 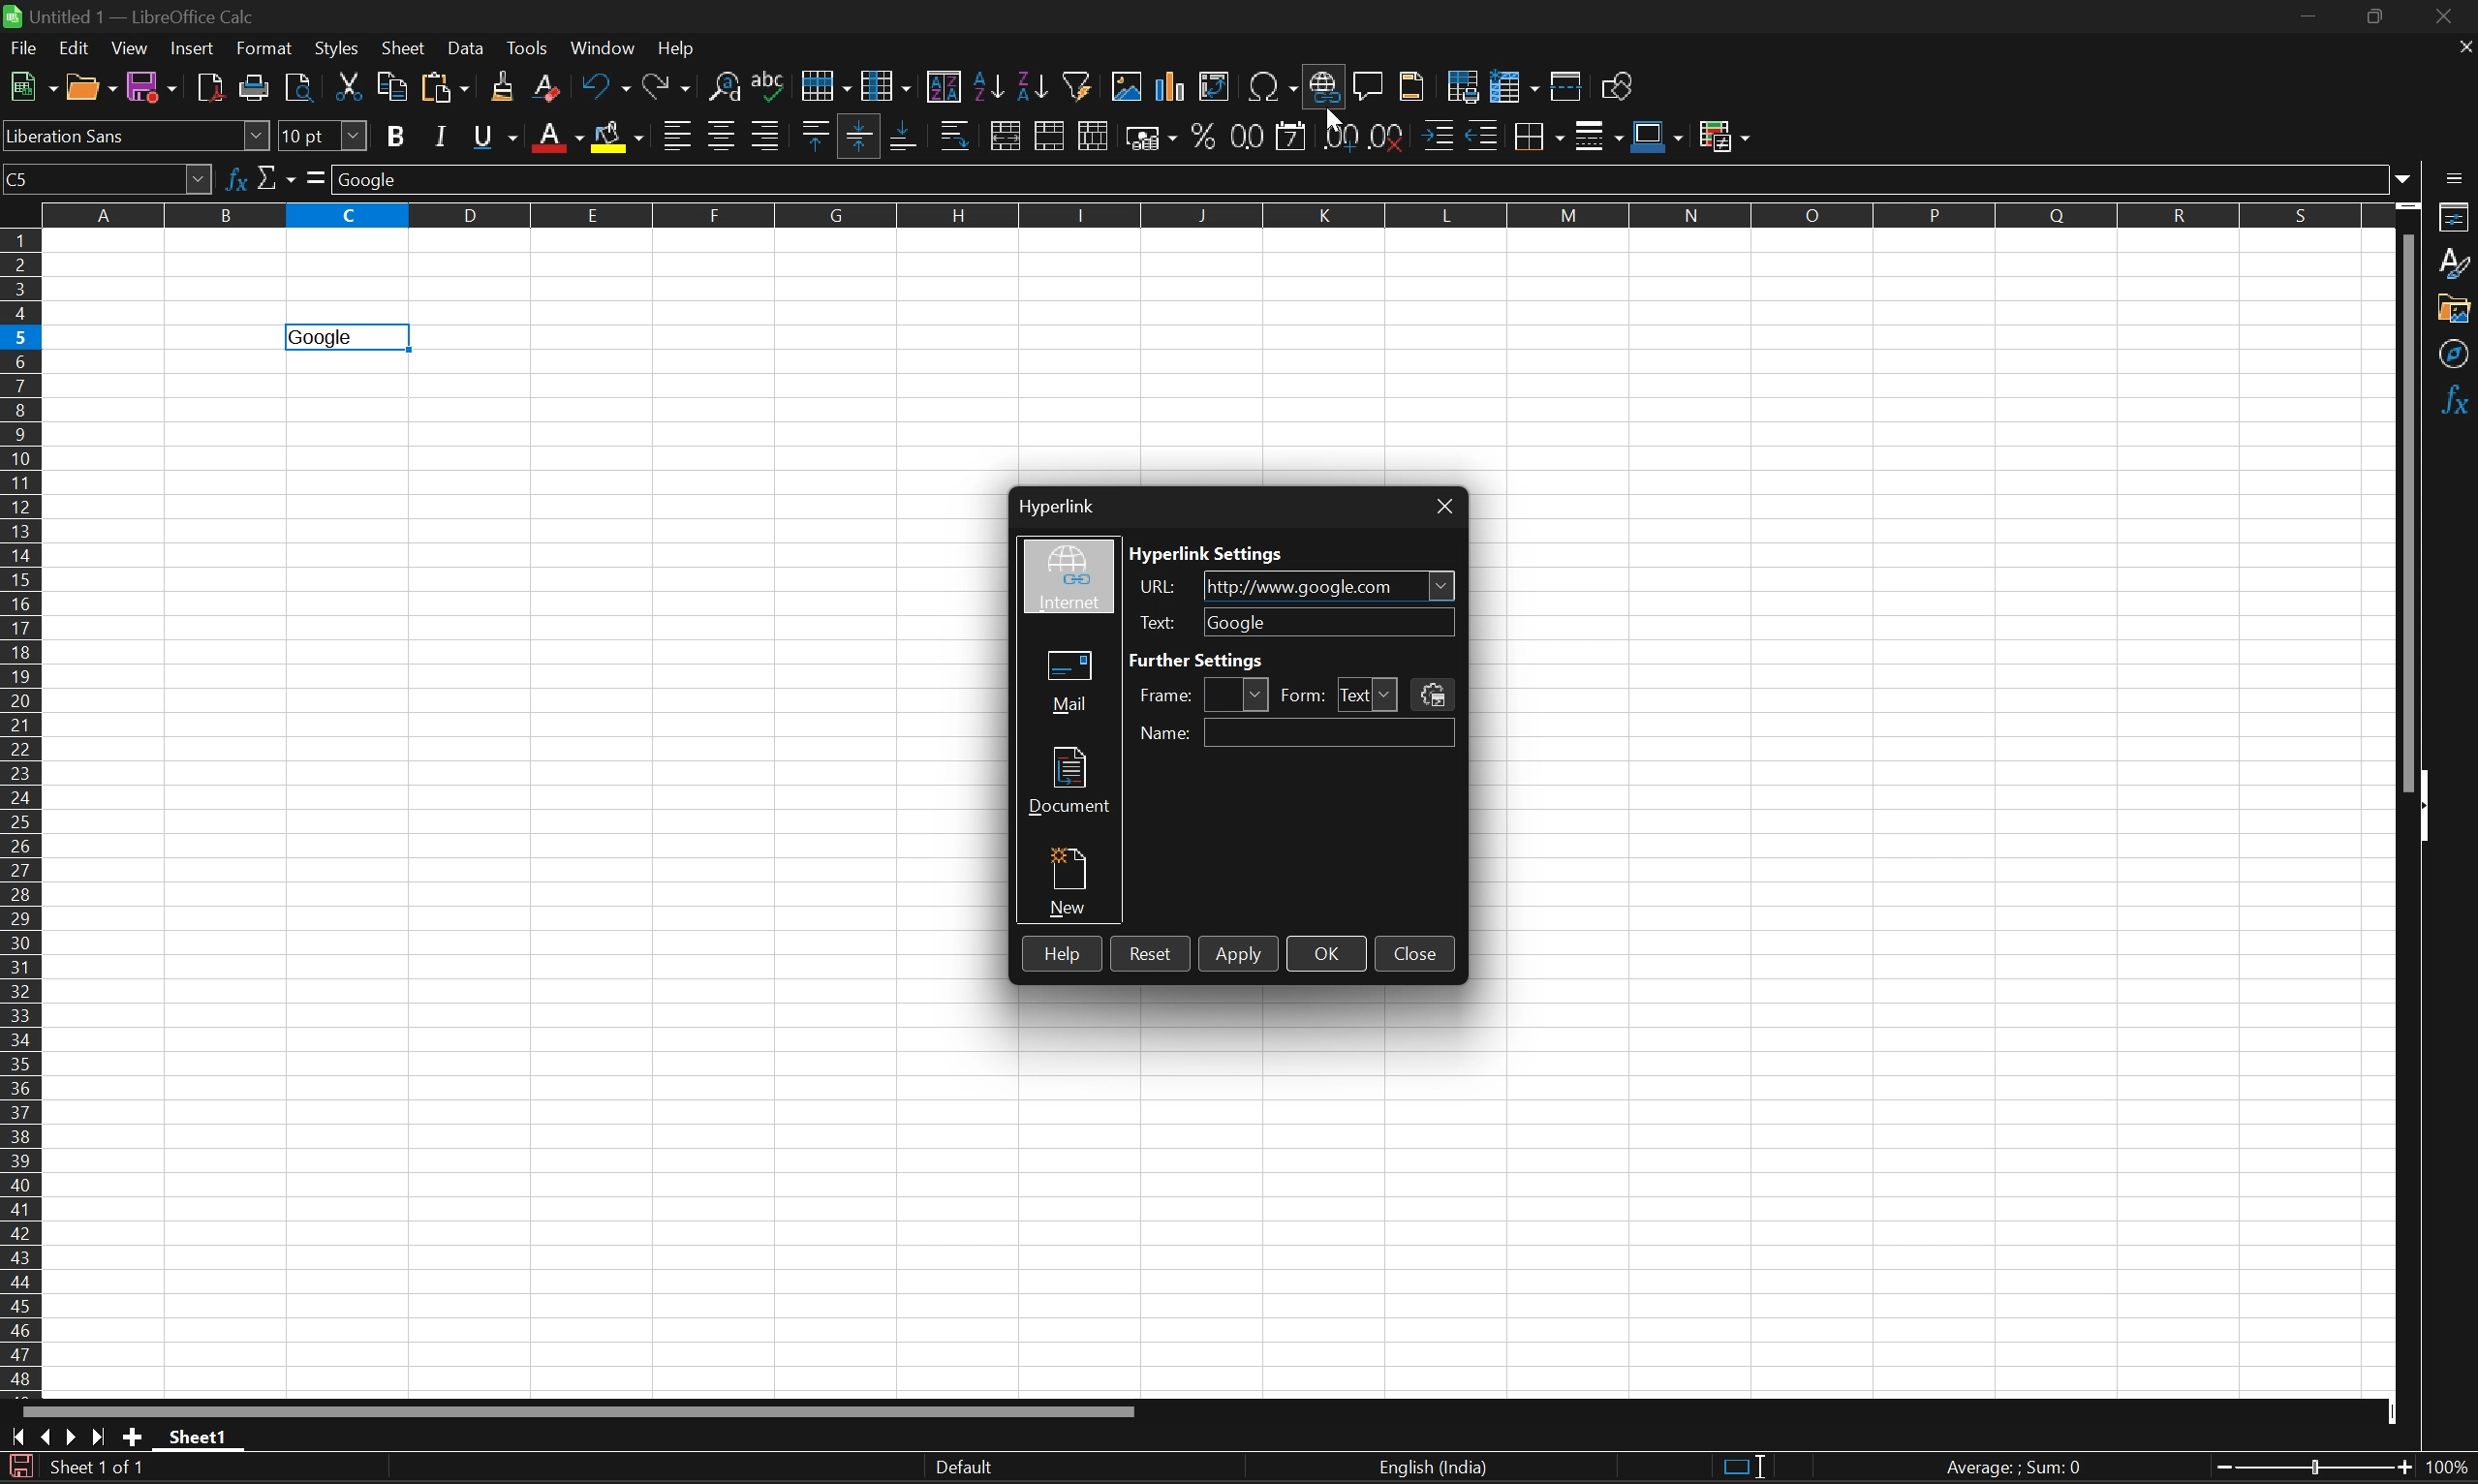 I want to click on Decrease indent, so click(x=1484, y=134).